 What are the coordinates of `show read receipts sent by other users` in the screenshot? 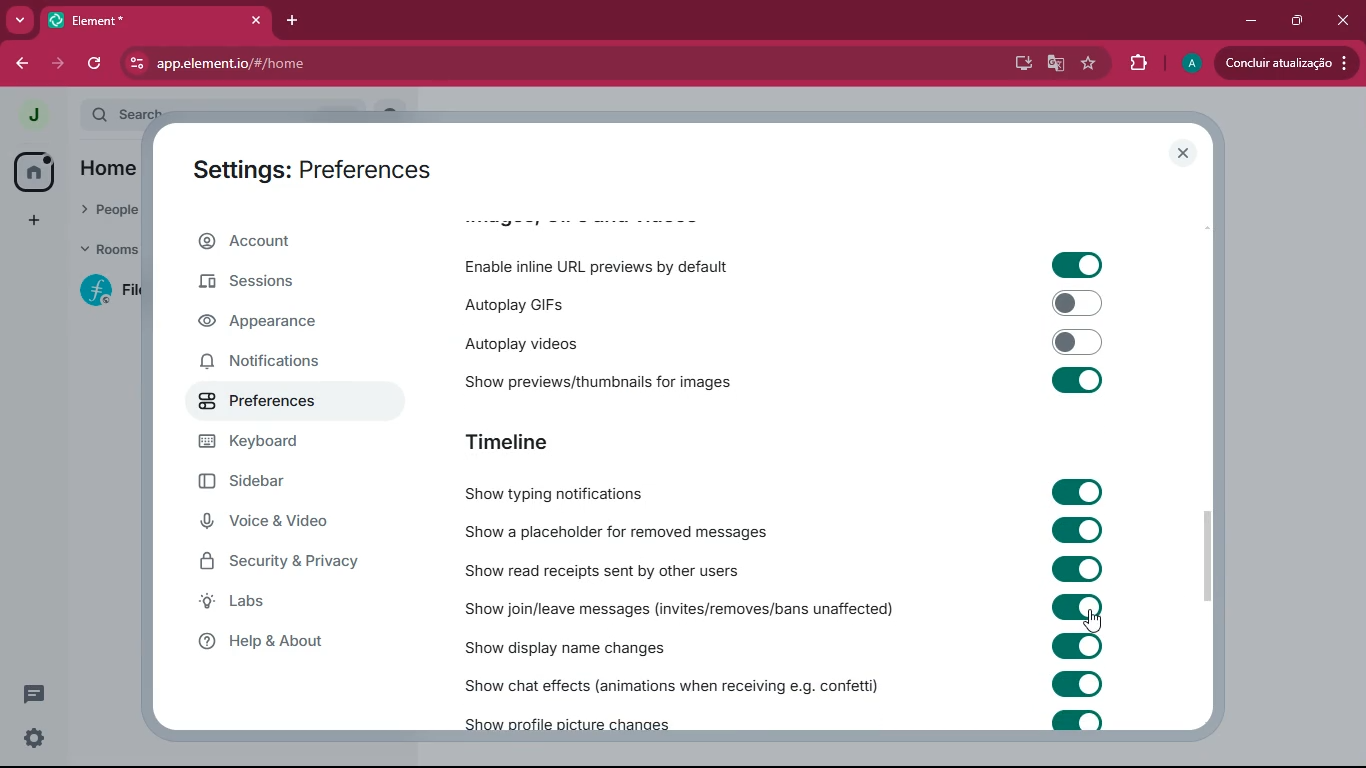 It's located at (616, 568).